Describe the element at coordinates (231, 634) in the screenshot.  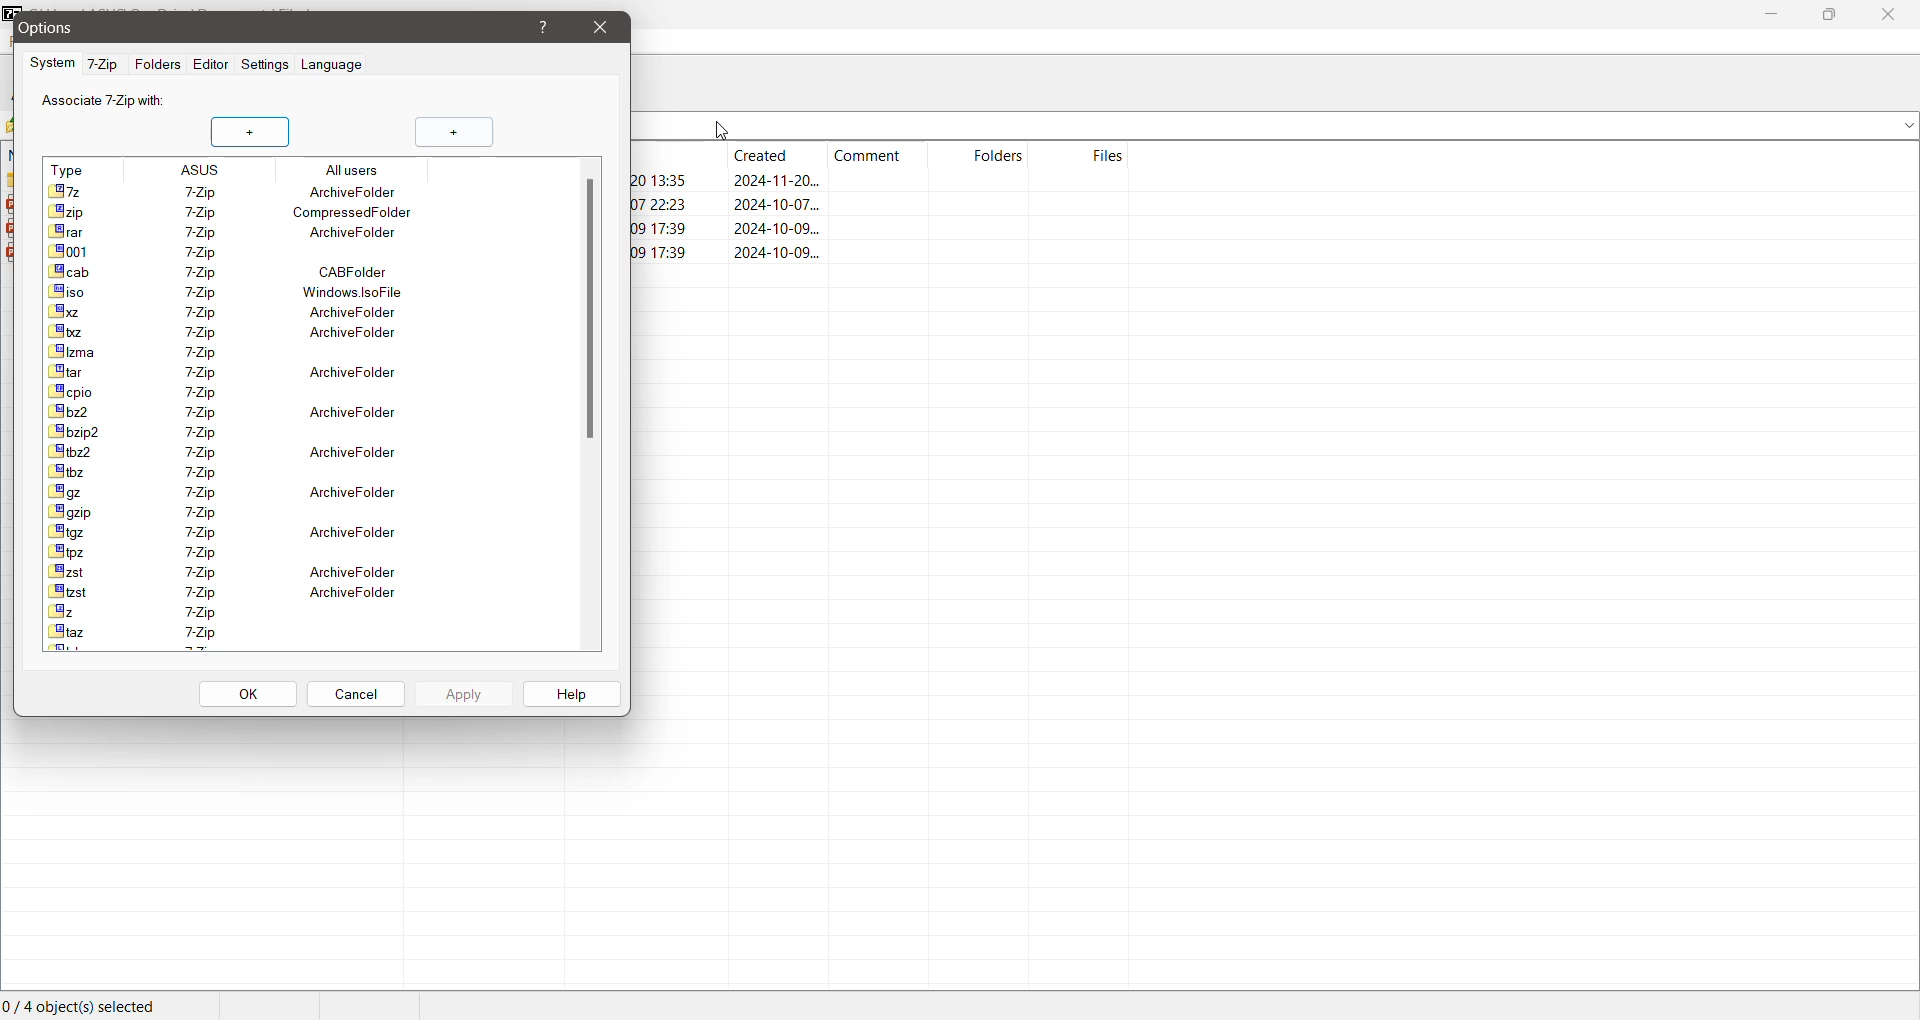
I see `Available system details` at that location.